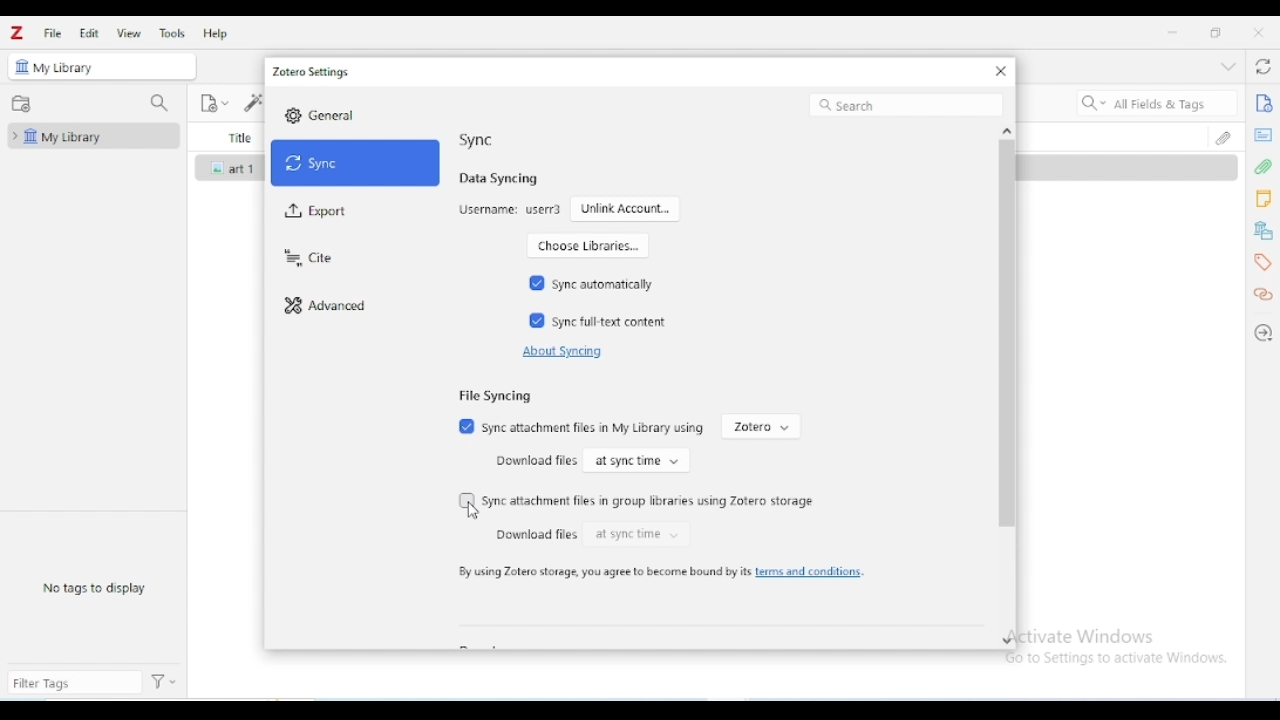 The width and height of the screenshot is (1280, 720). What do you see at coordinates (1259, 32) in the screenshot?
I see `close` at bounding box center [1259, 32].